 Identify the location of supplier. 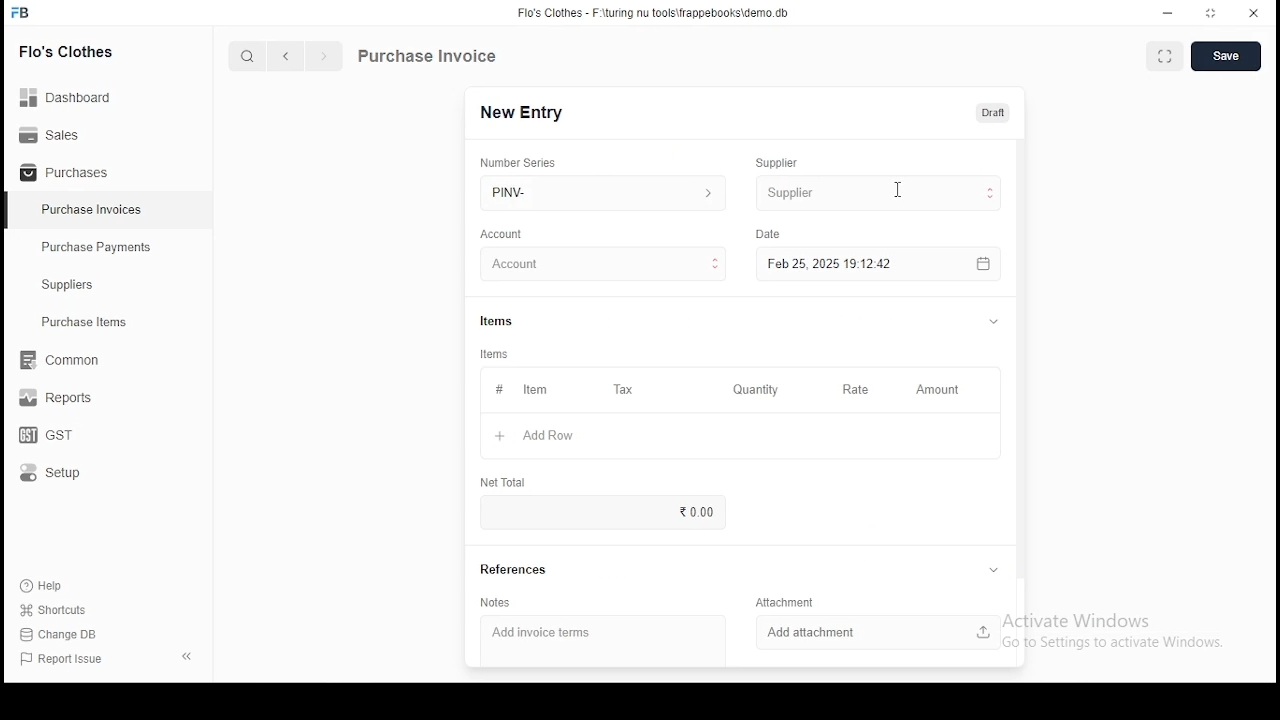
(877, 192).